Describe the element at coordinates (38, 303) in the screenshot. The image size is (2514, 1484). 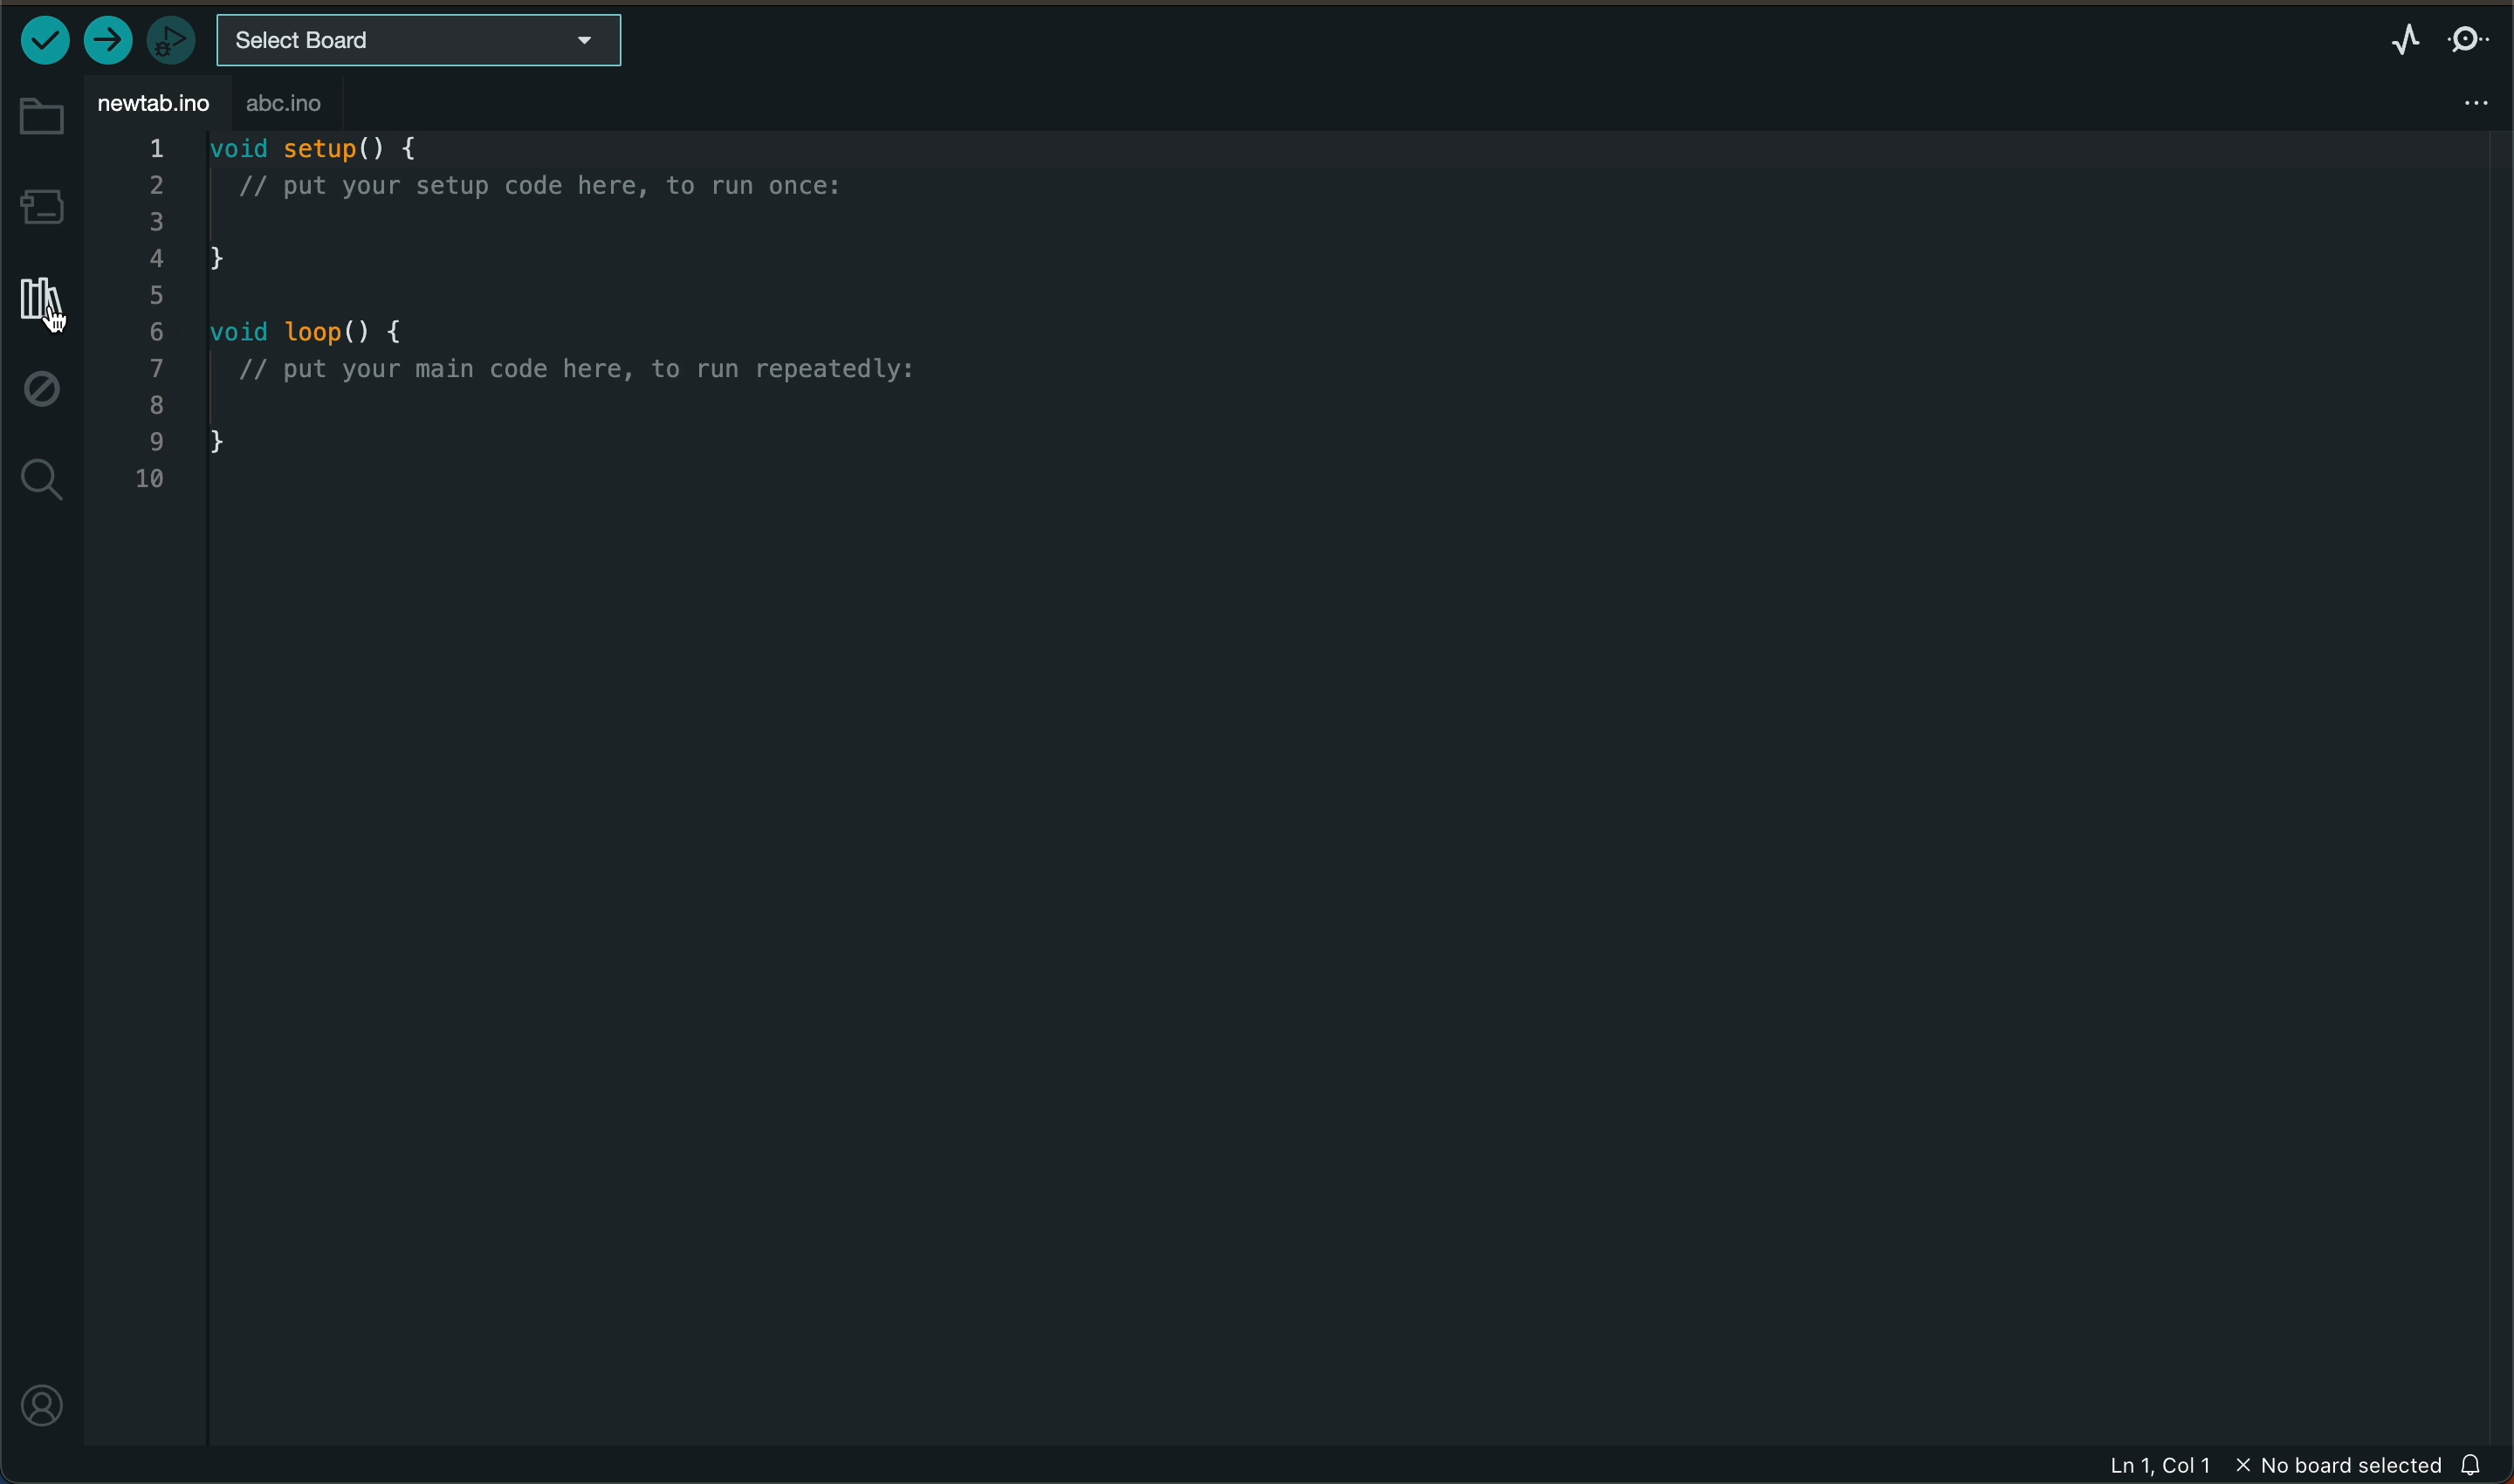
I see `library manager` at that location.